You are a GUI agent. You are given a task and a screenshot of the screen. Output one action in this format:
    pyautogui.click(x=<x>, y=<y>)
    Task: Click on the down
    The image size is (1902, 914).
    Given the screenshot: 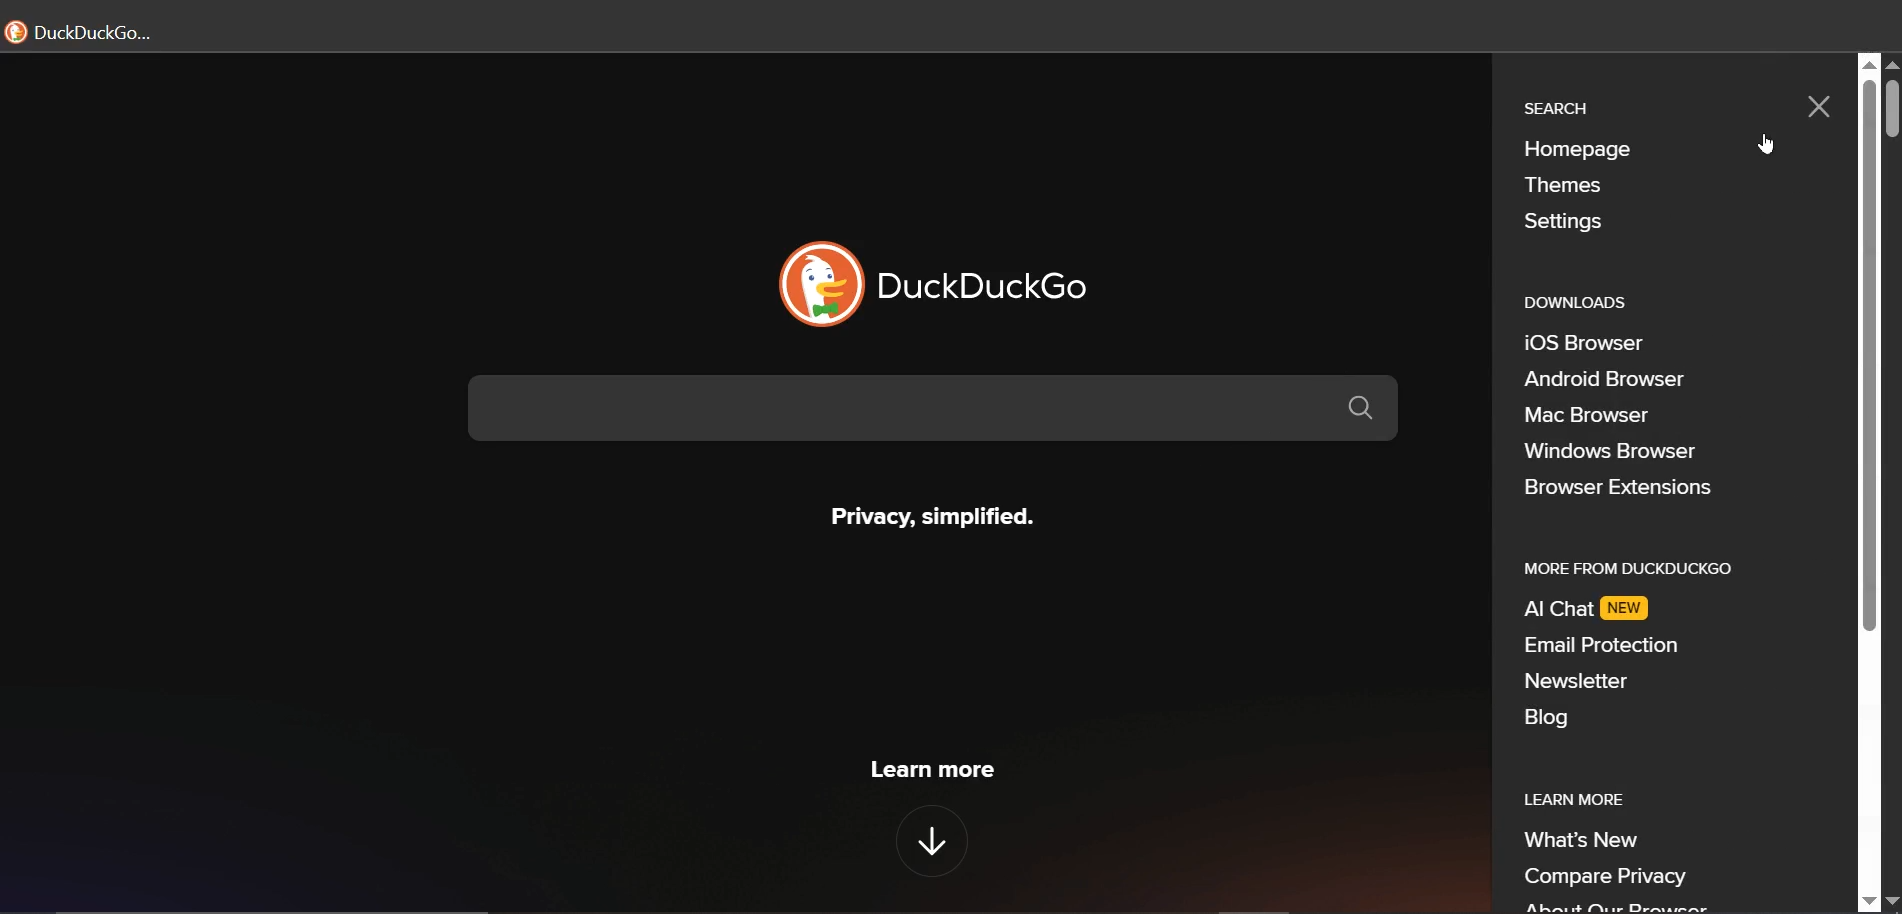 What is the action you would take?
    pyautogui.click(x=926, y=836)
    